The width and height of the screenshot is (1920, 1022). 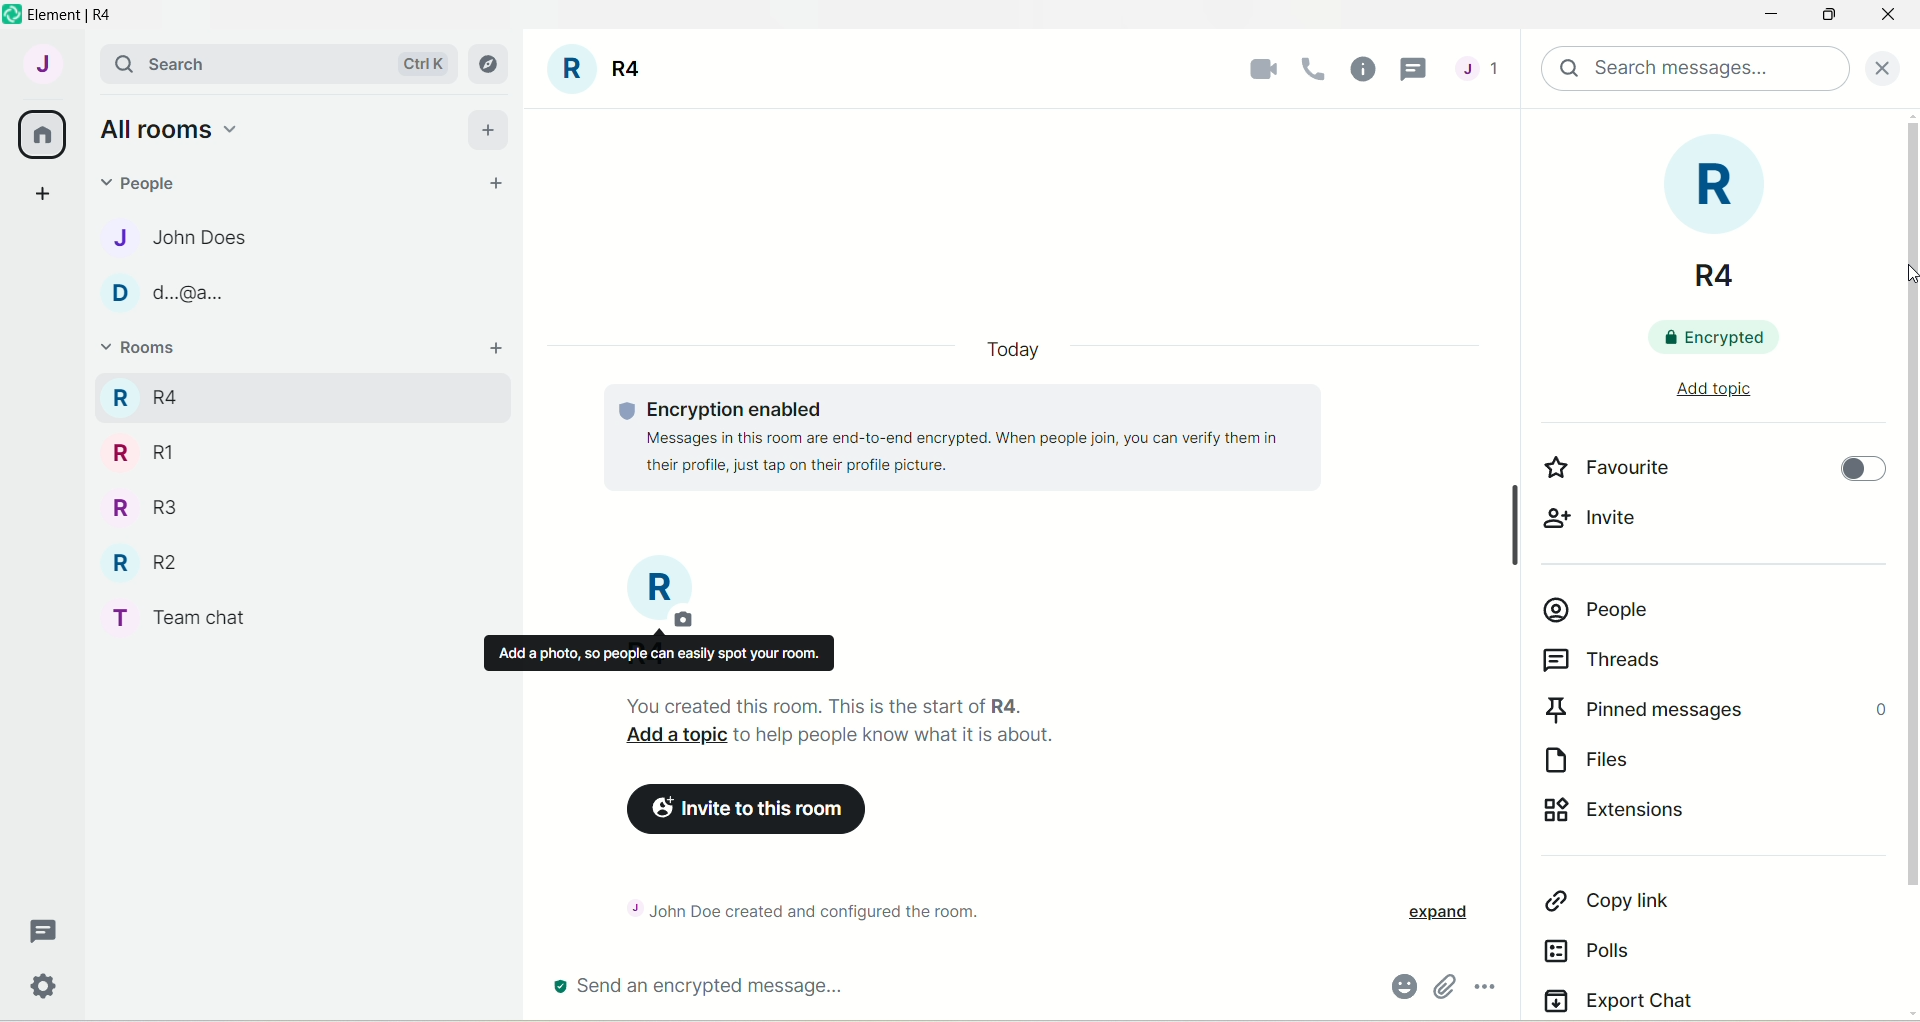 What do you see at coordinates (80, 14) in the screenshot?
I see `element` at bounding box center [80, 14].